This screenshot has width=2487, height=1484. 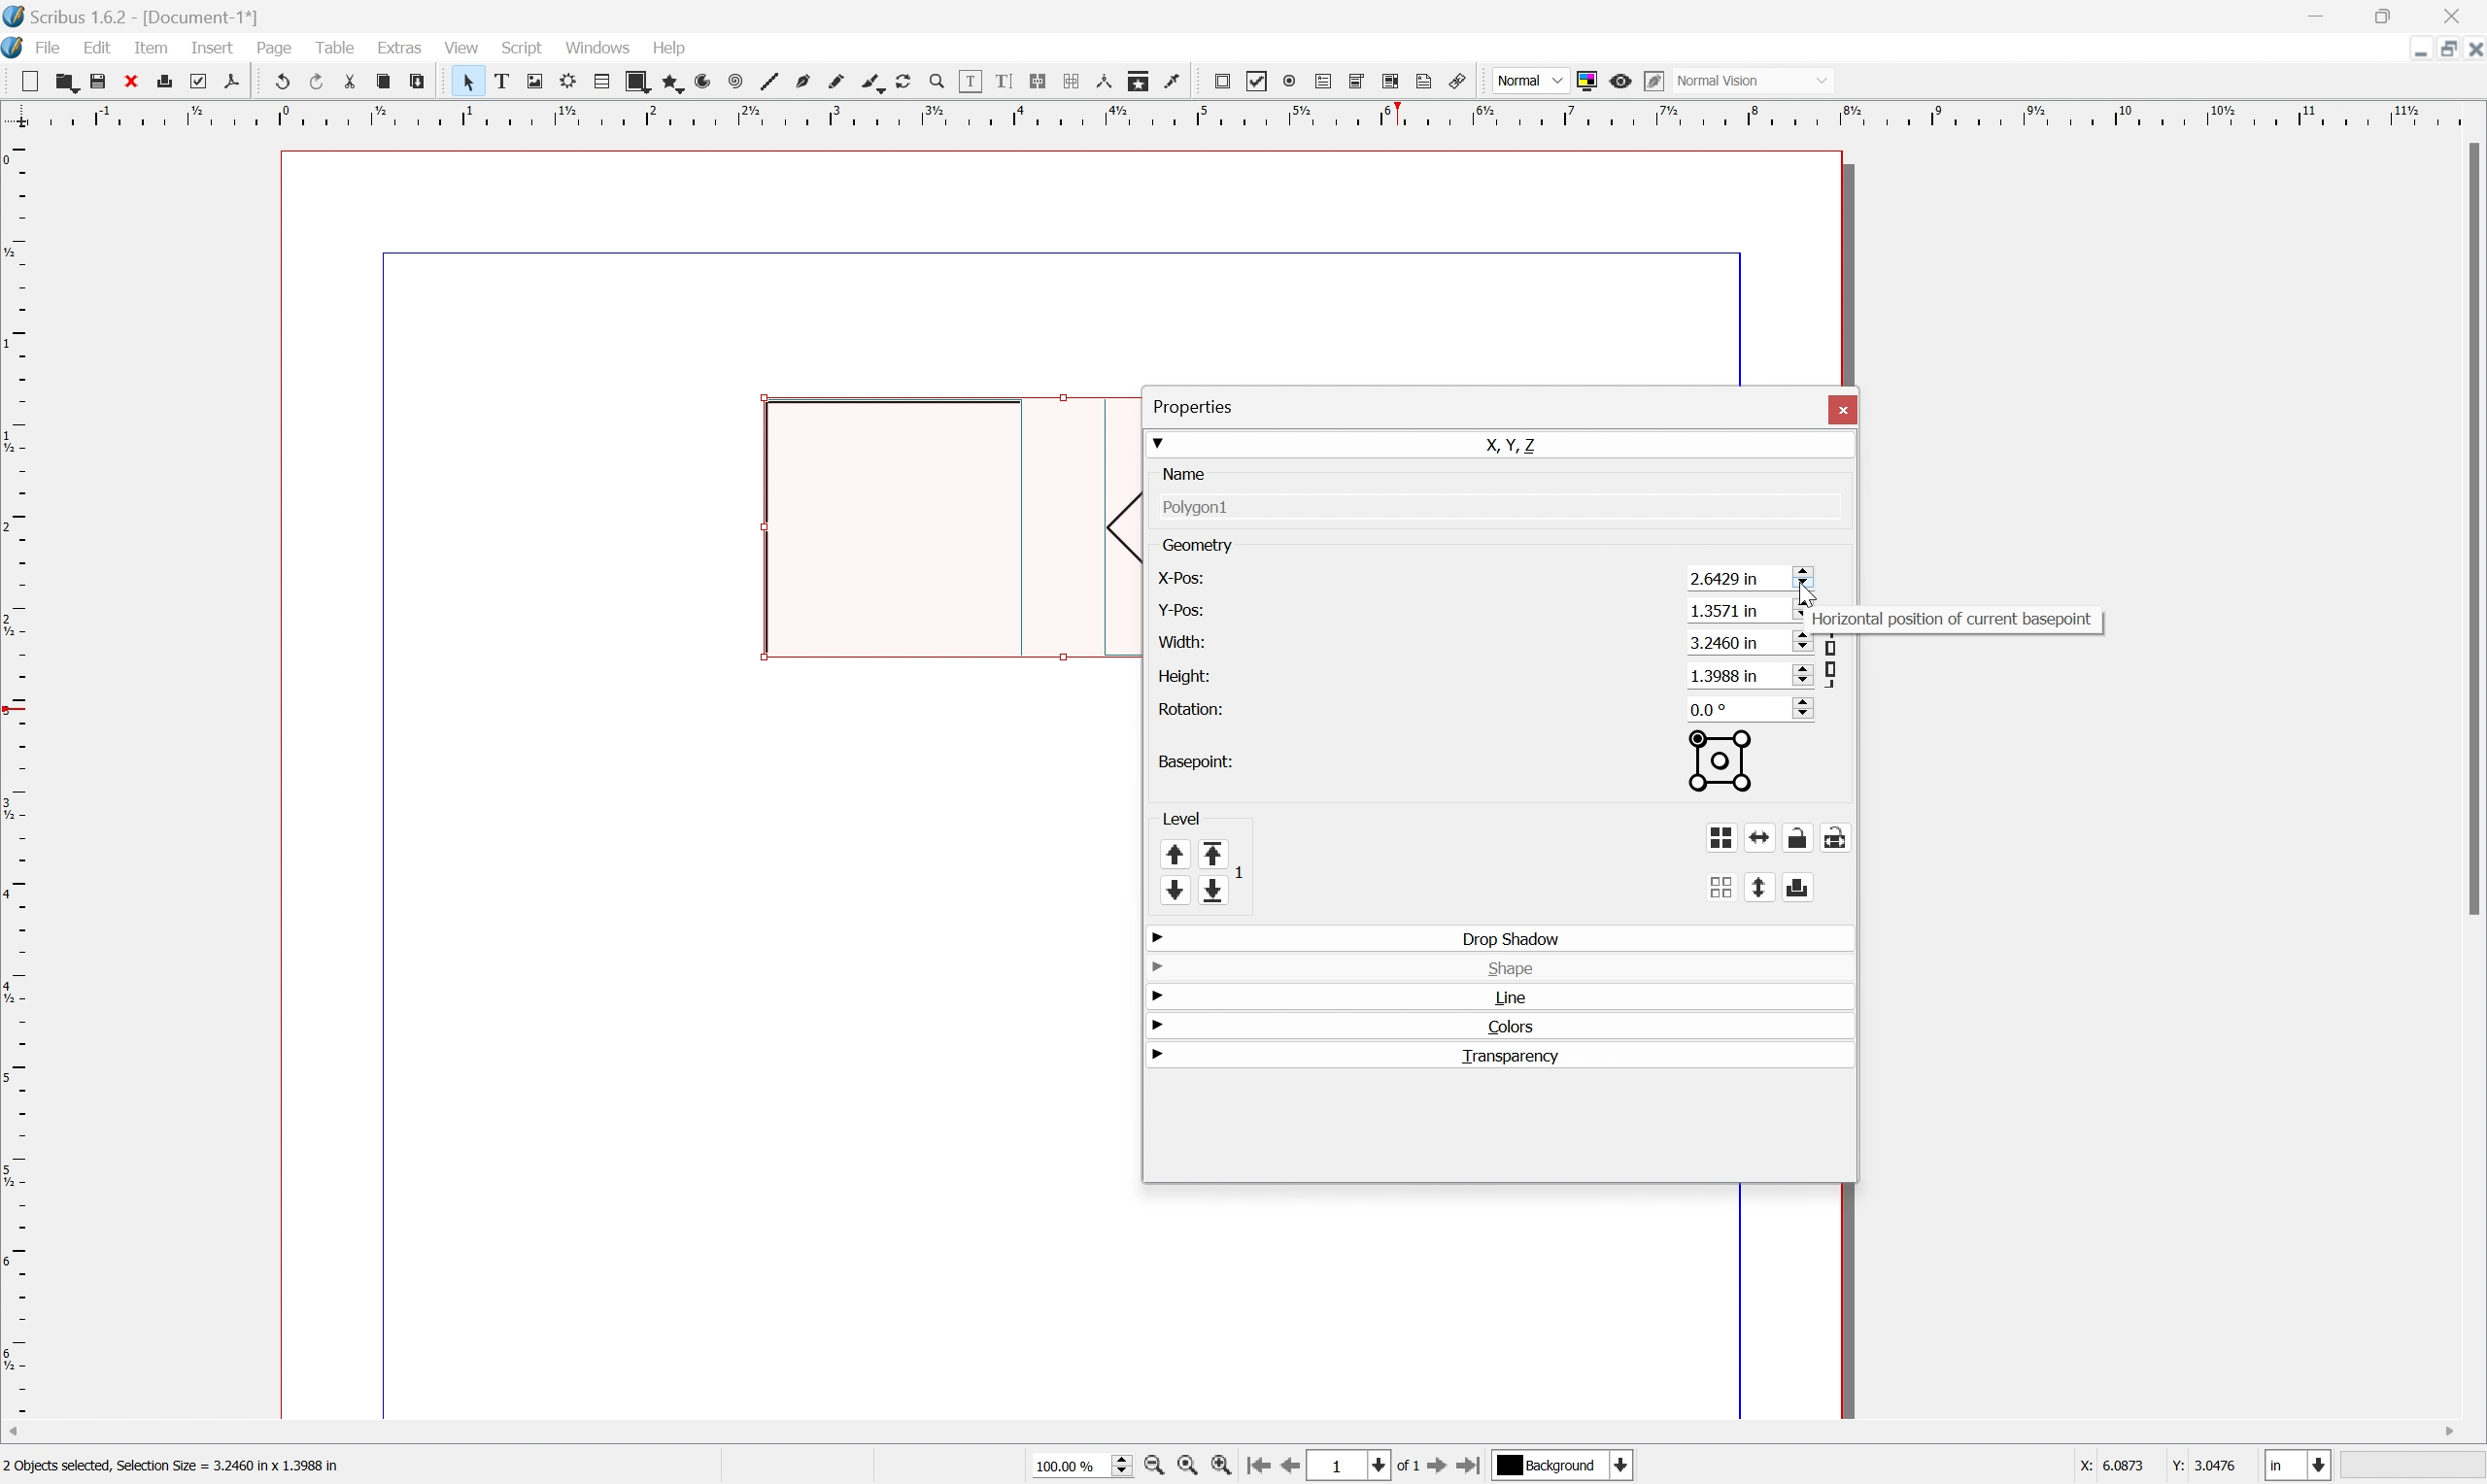 I want to click on Scroll Bar, so click(x=2471, y=529).